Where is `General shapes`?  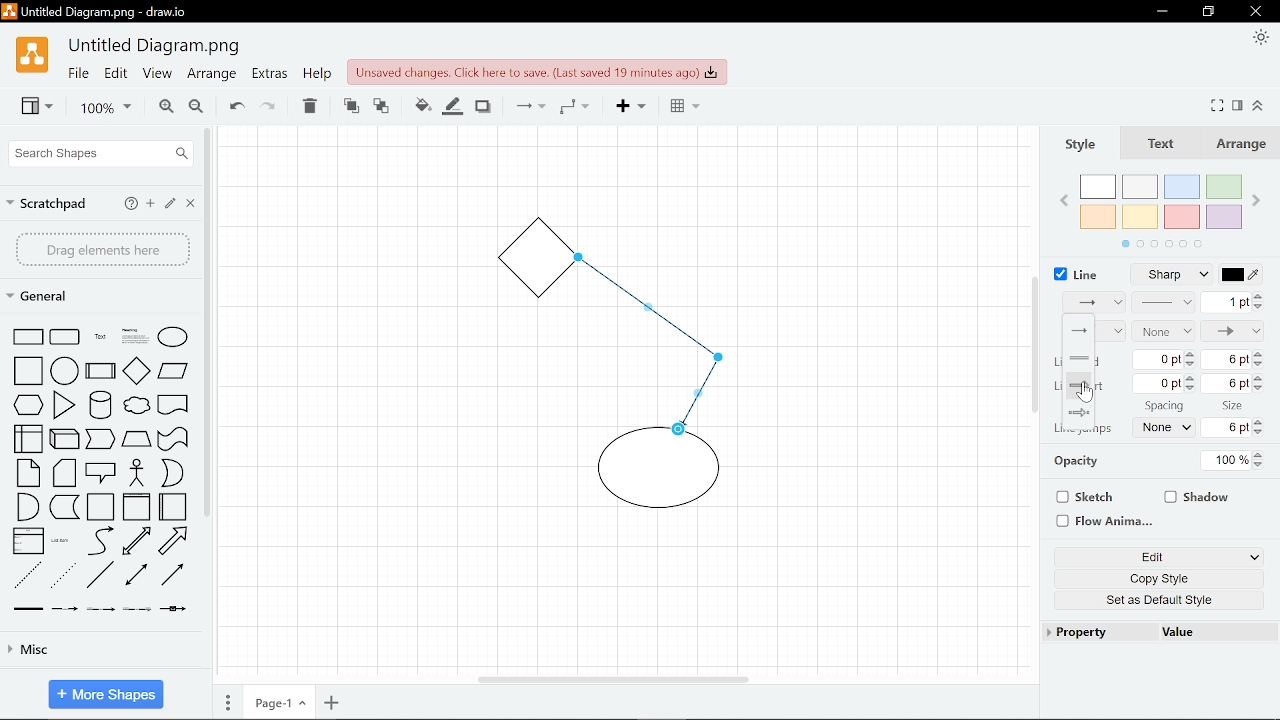
General shapes is located at coordinates (49, 297).